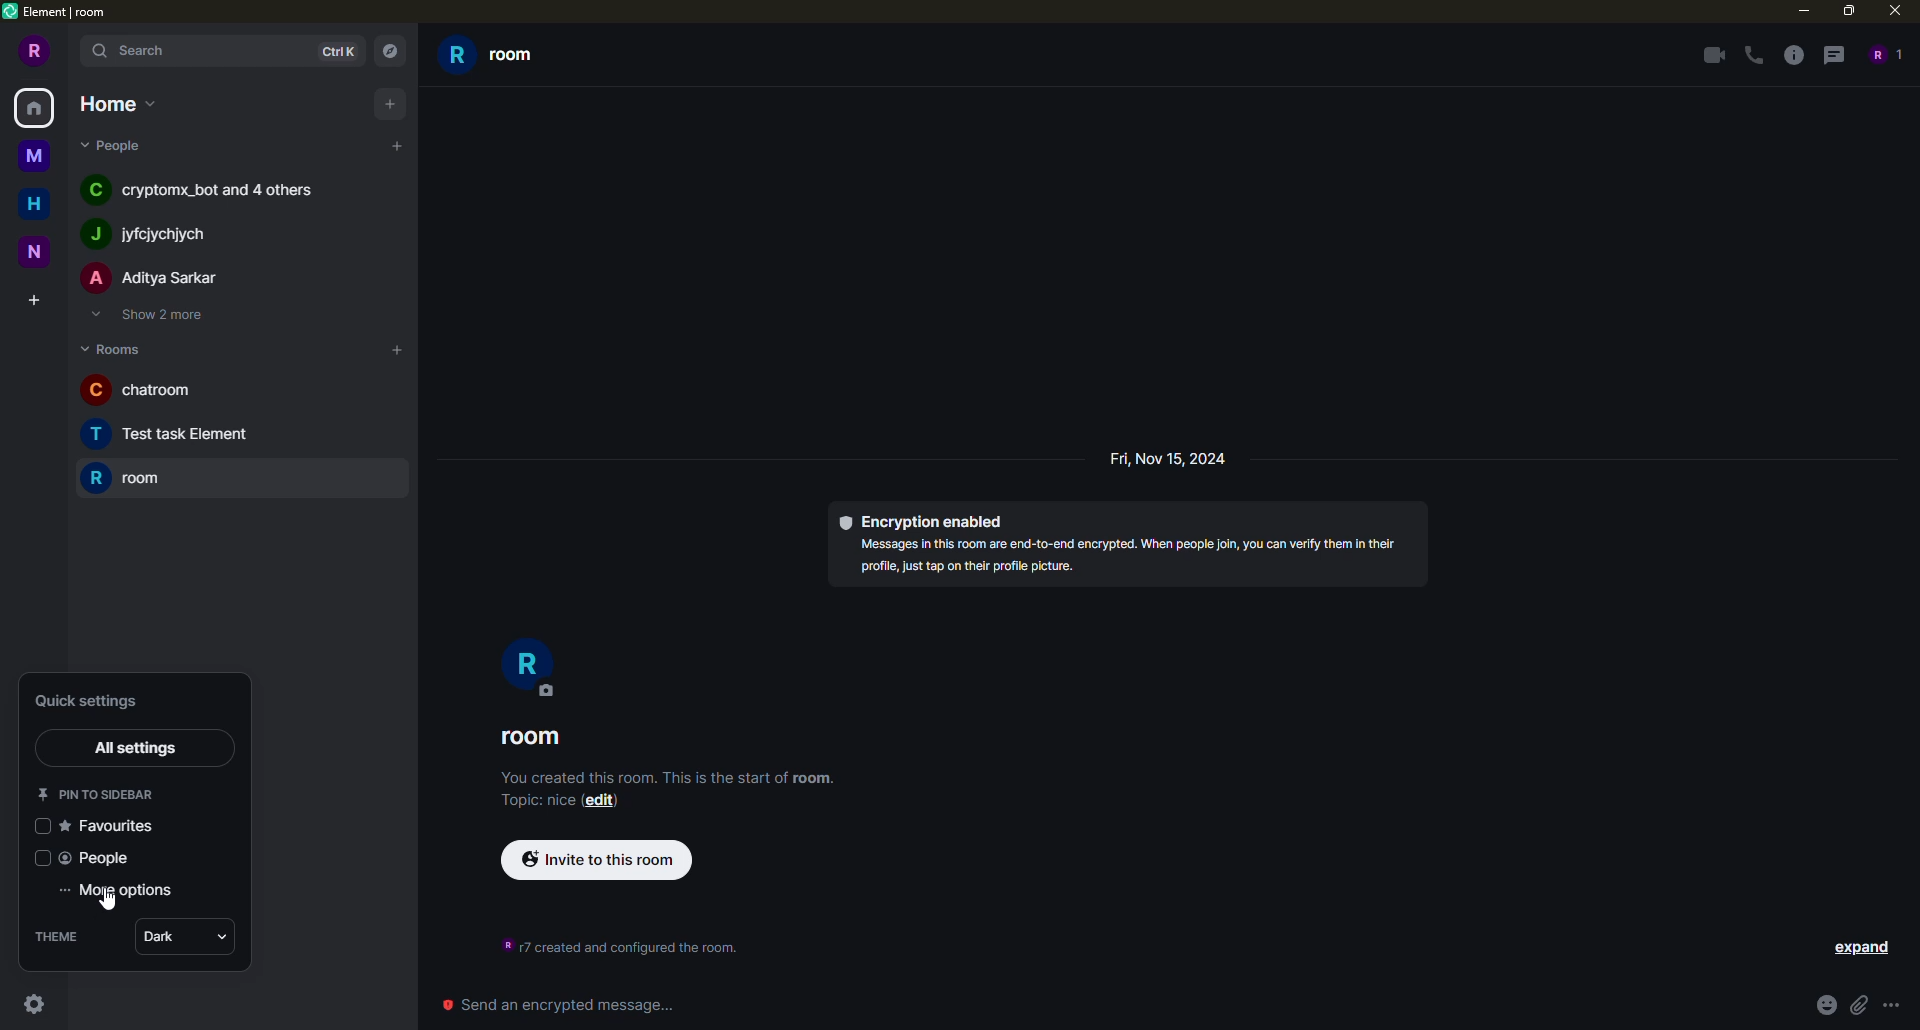  I want to click on room, so click(130, 480).